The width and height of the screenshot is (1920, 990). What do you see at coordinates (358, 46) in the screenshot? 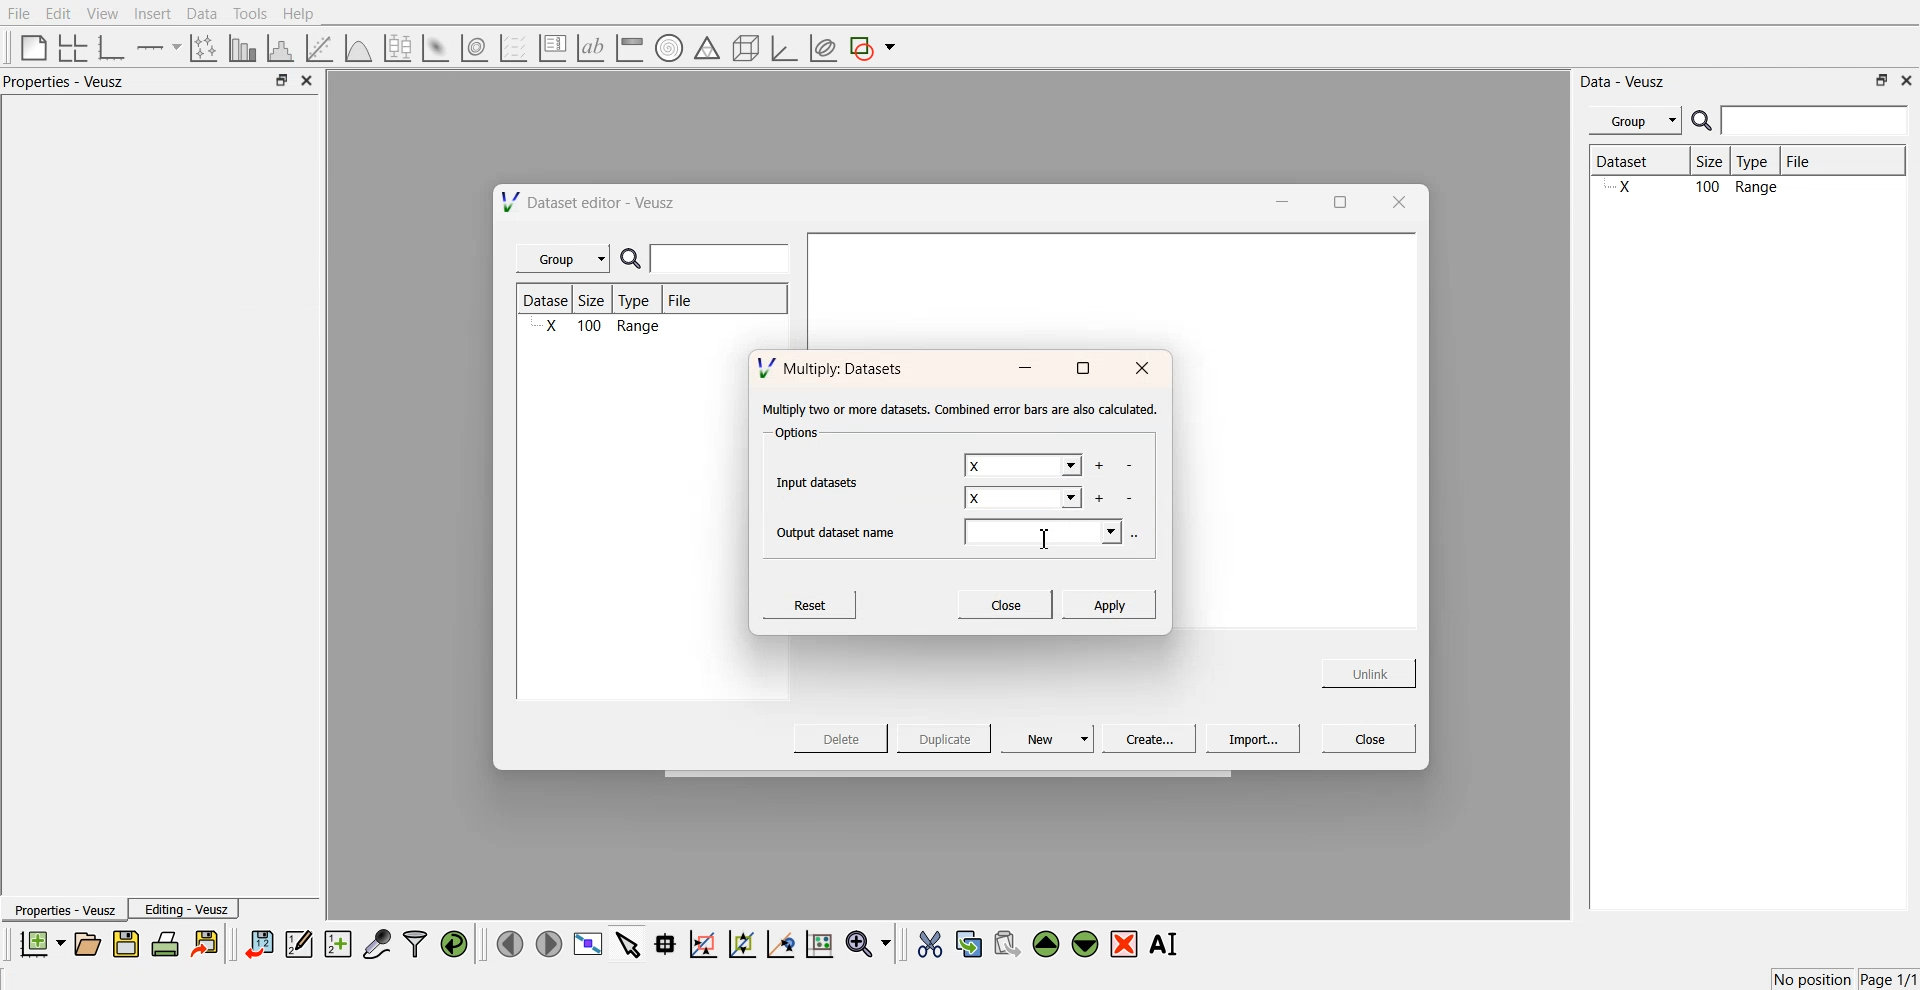
I see `plot a function on a graph` at bounding box center [358, 46].